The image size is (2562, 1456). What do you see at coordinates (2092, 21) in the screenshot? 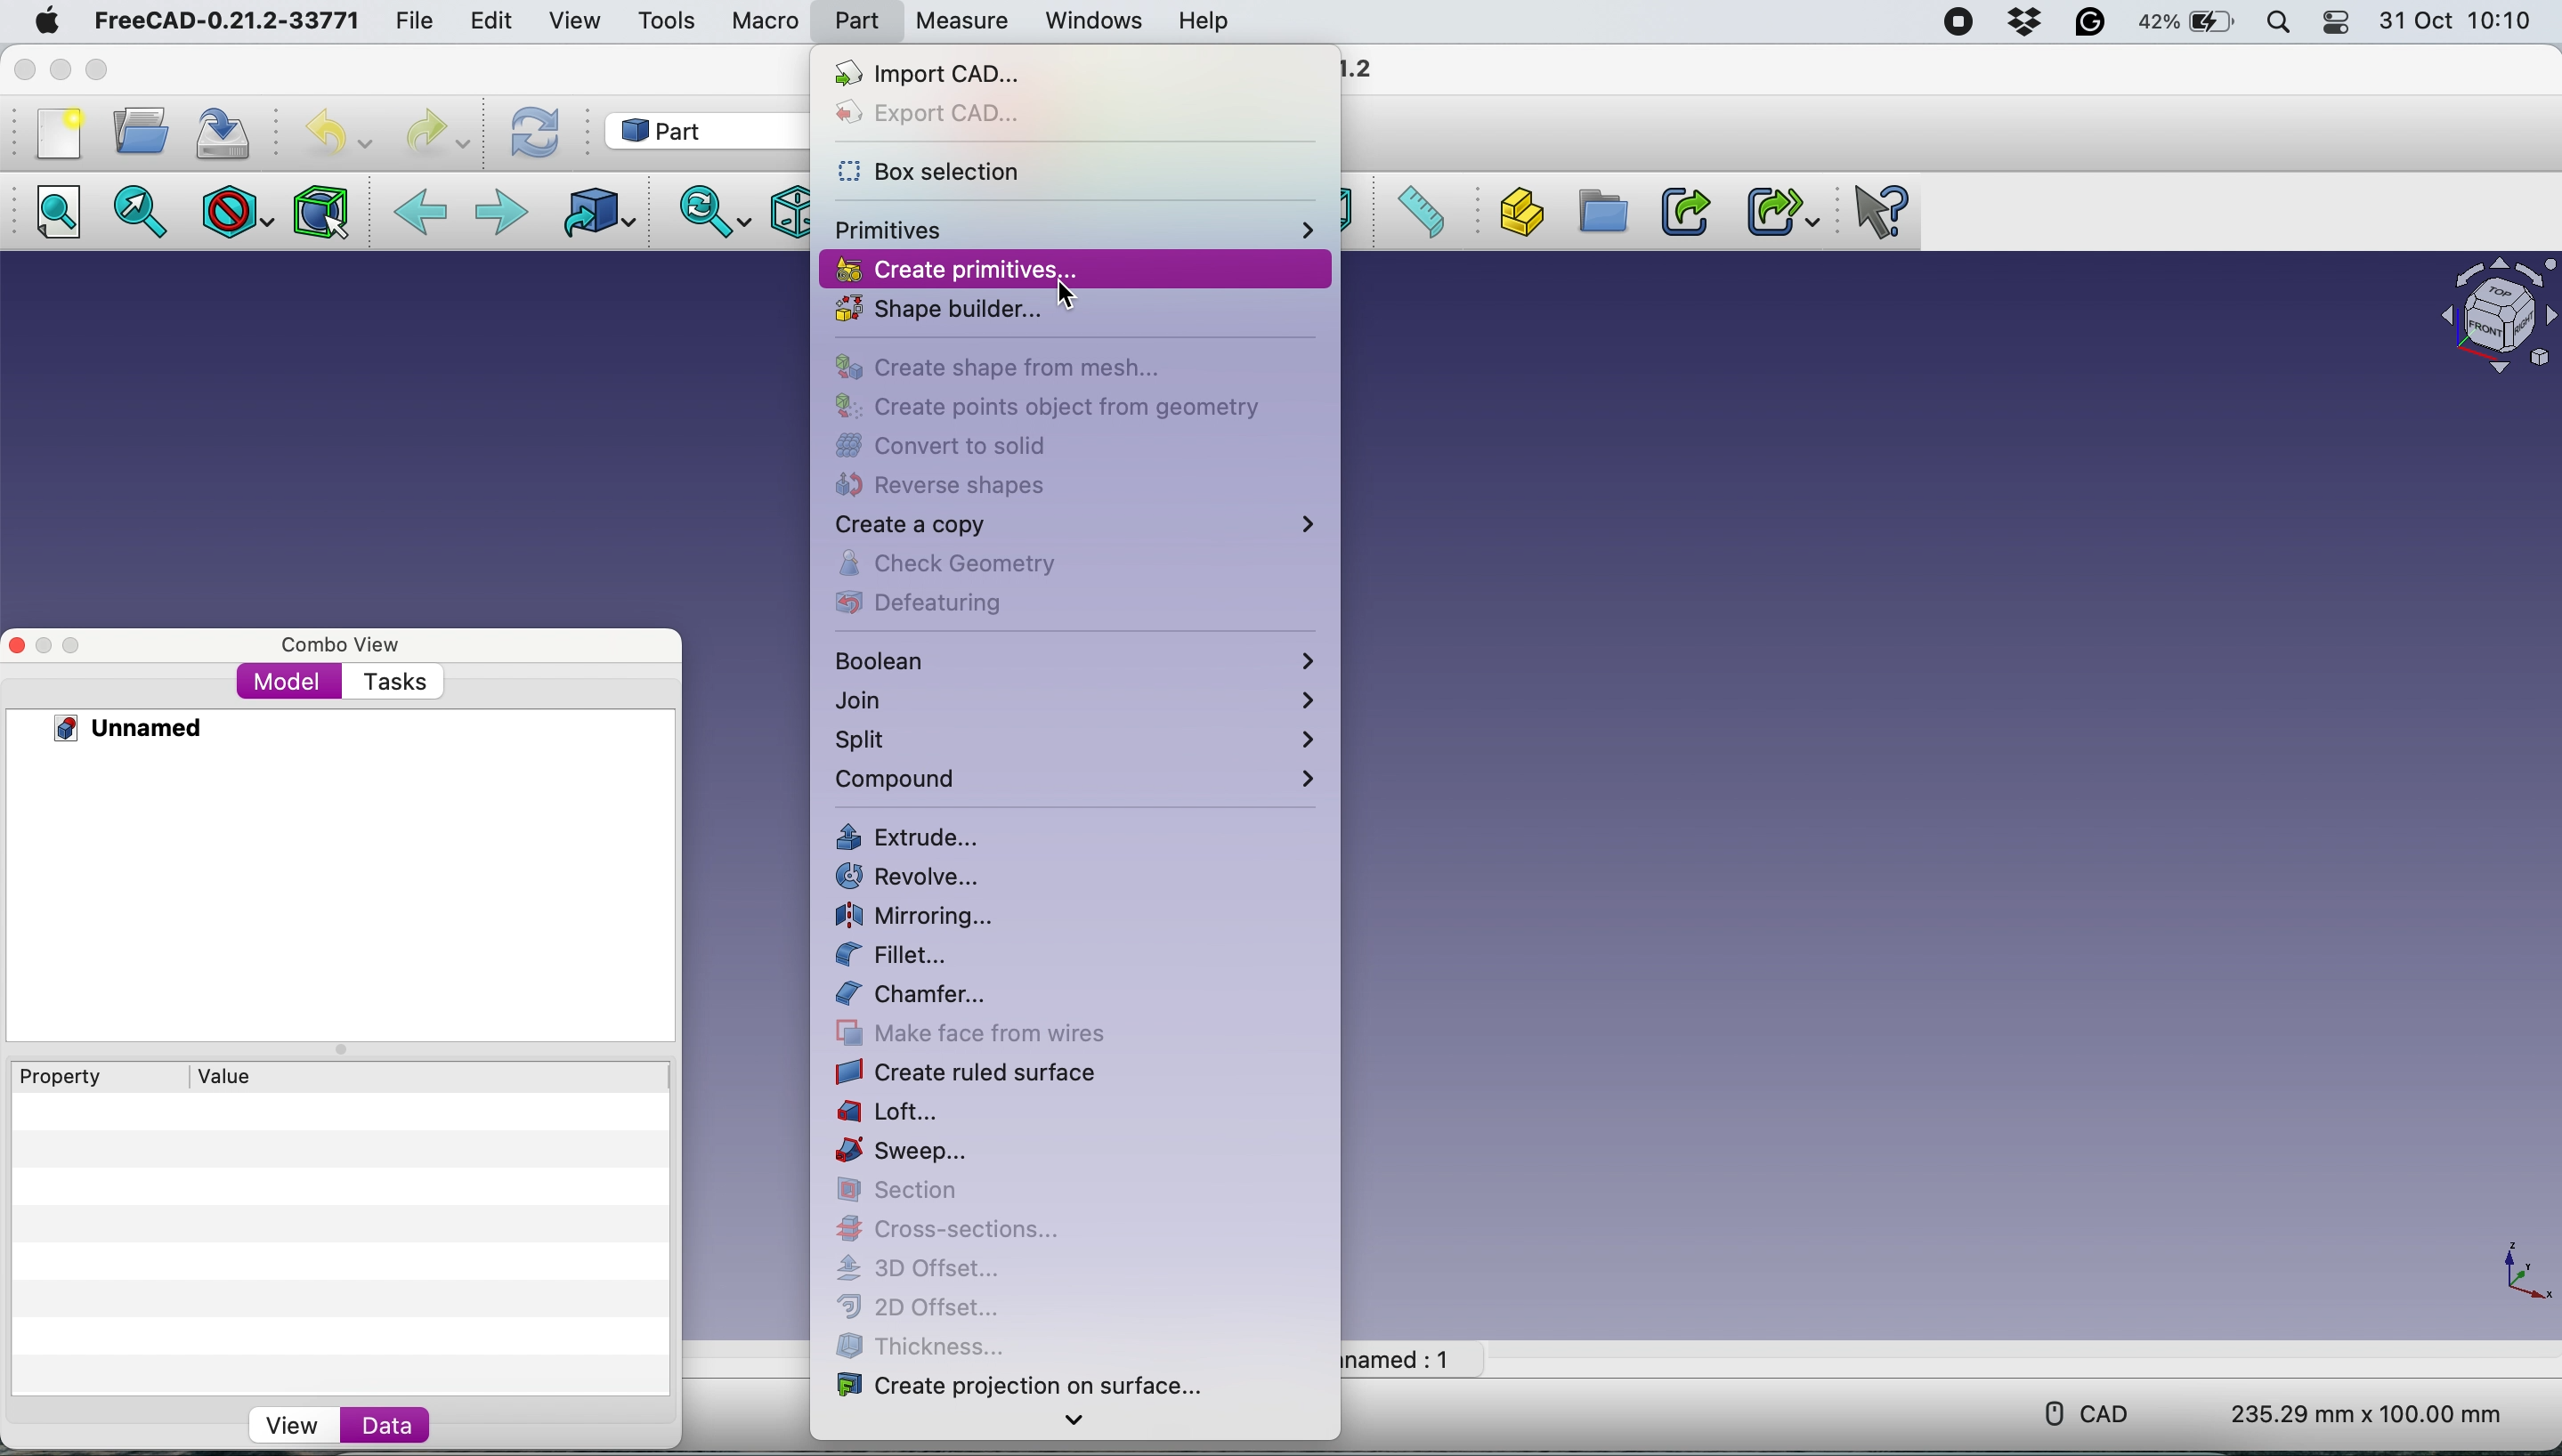
I see `Grammarly` at bounding box center [2092, 21].